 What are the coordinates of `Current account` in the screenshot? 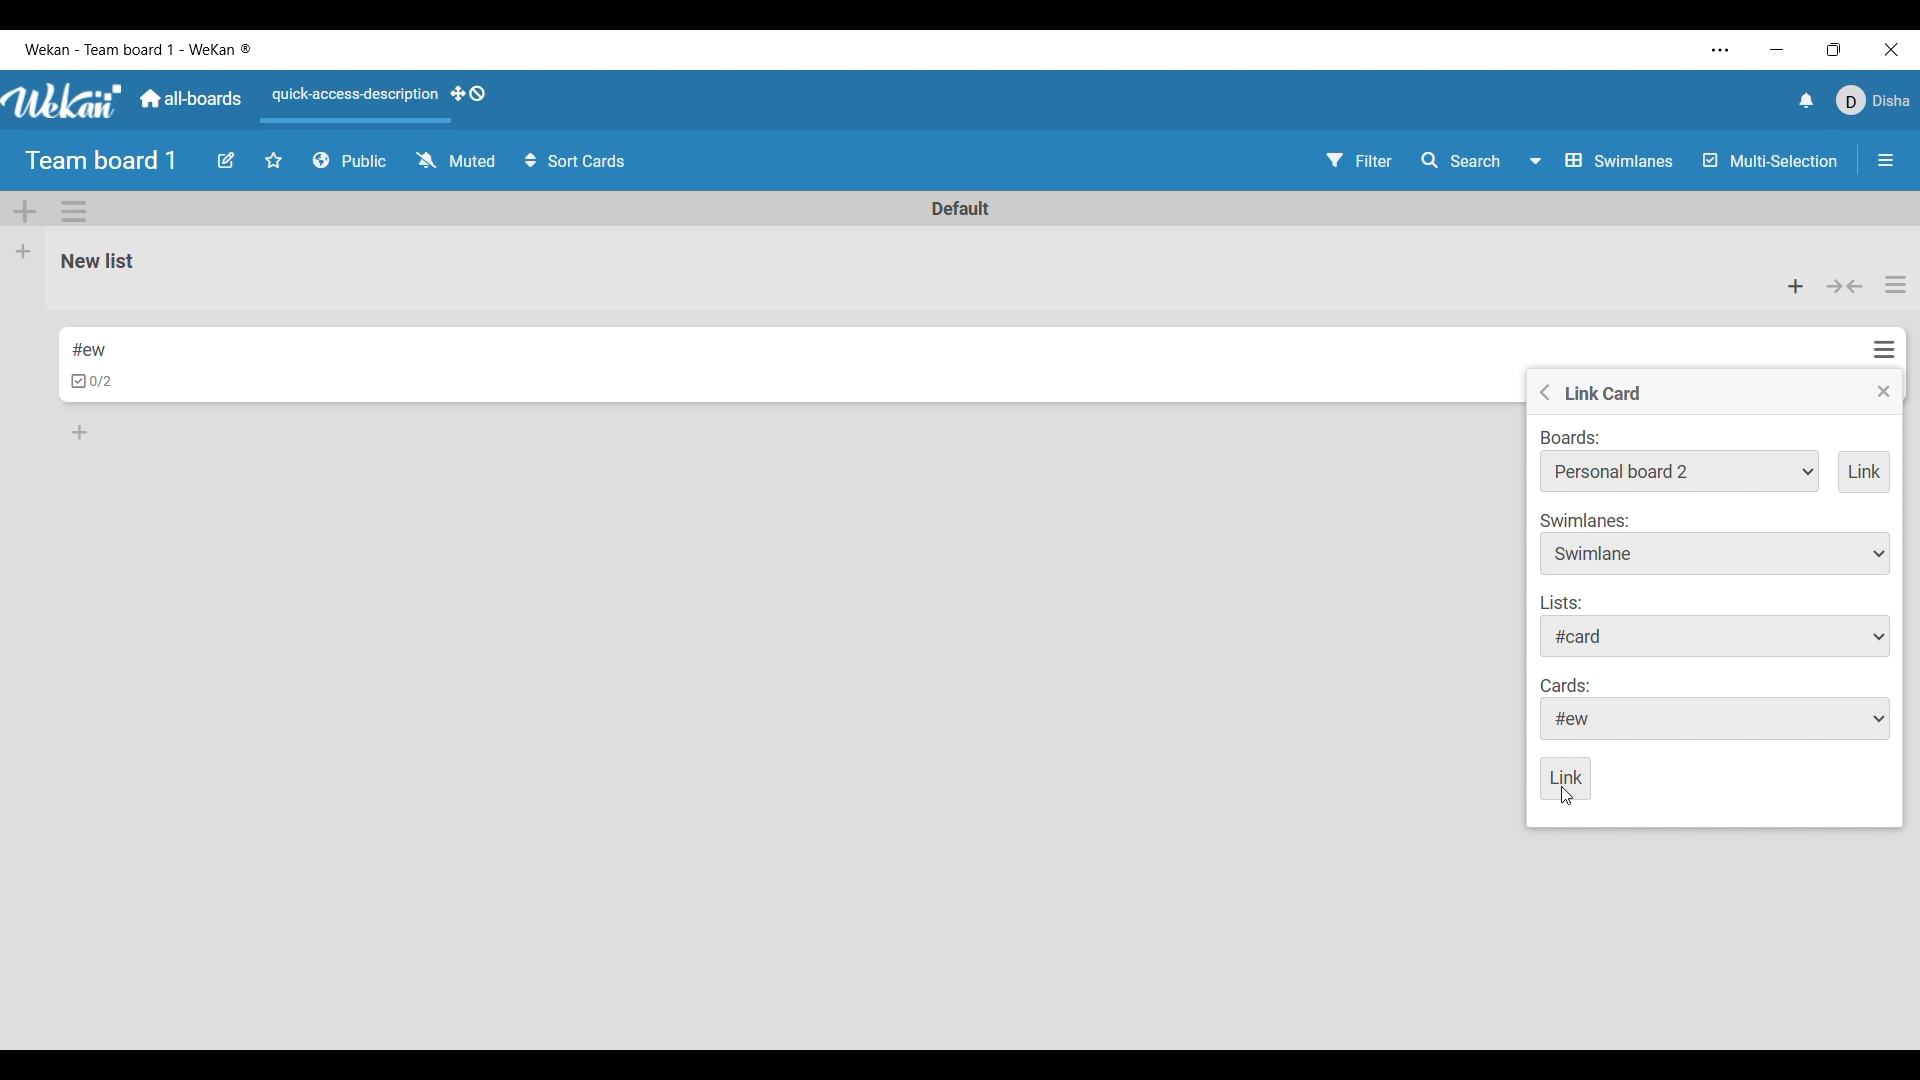 It's located at (1872, 101).